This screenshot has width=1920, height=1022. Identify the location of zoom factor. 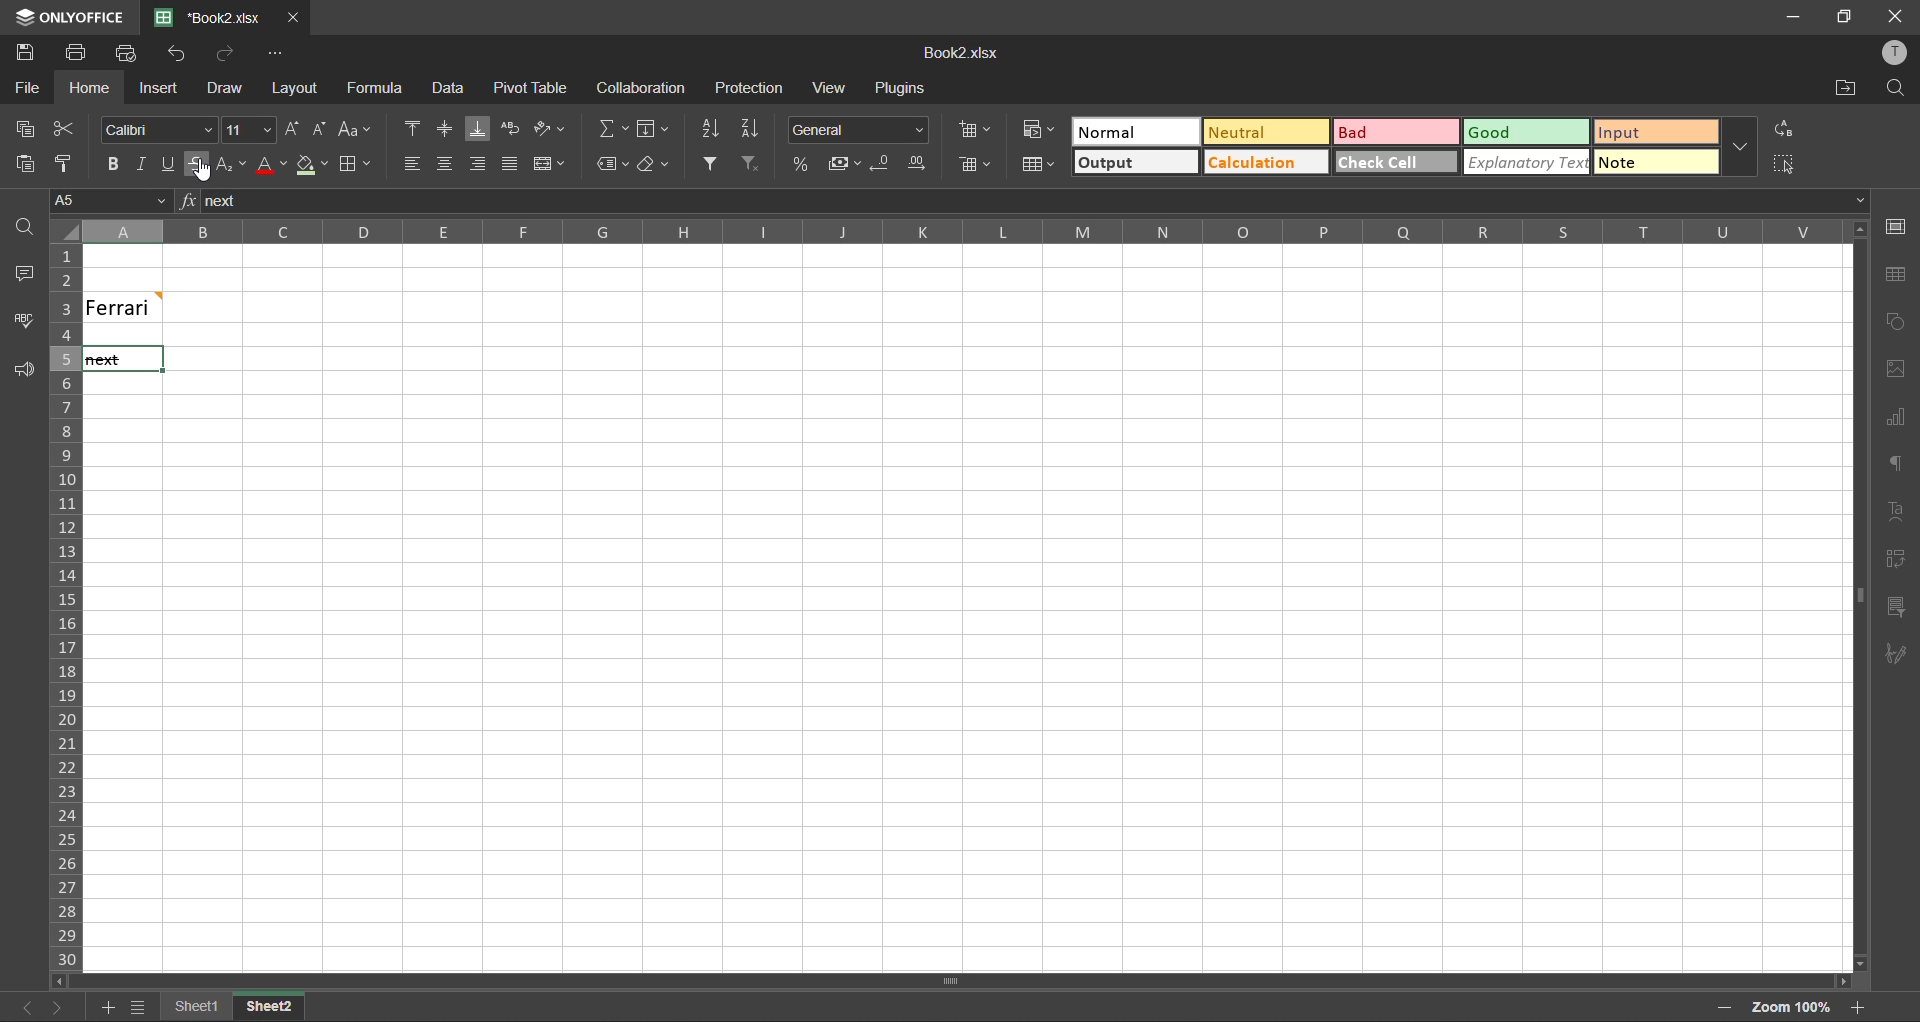
(1790, 1005).